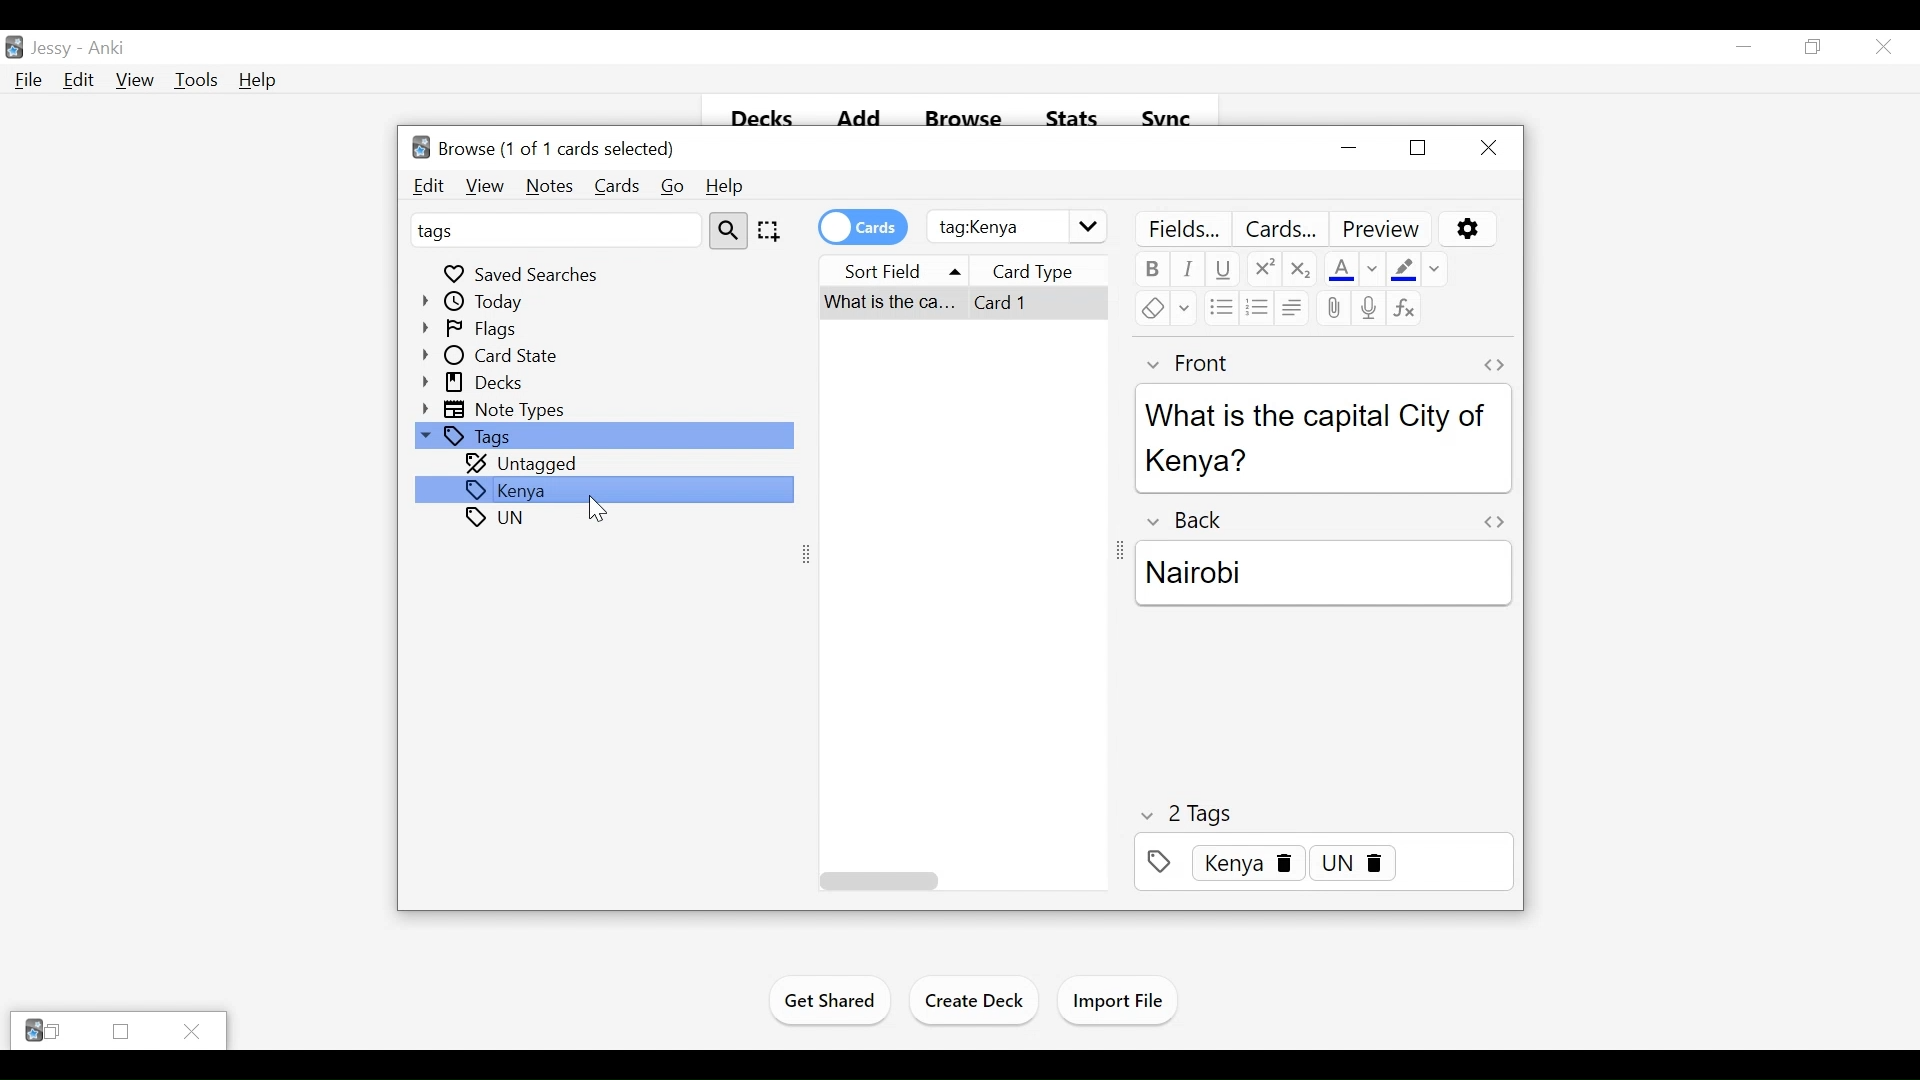  I want to click on View, so click(483, 186).